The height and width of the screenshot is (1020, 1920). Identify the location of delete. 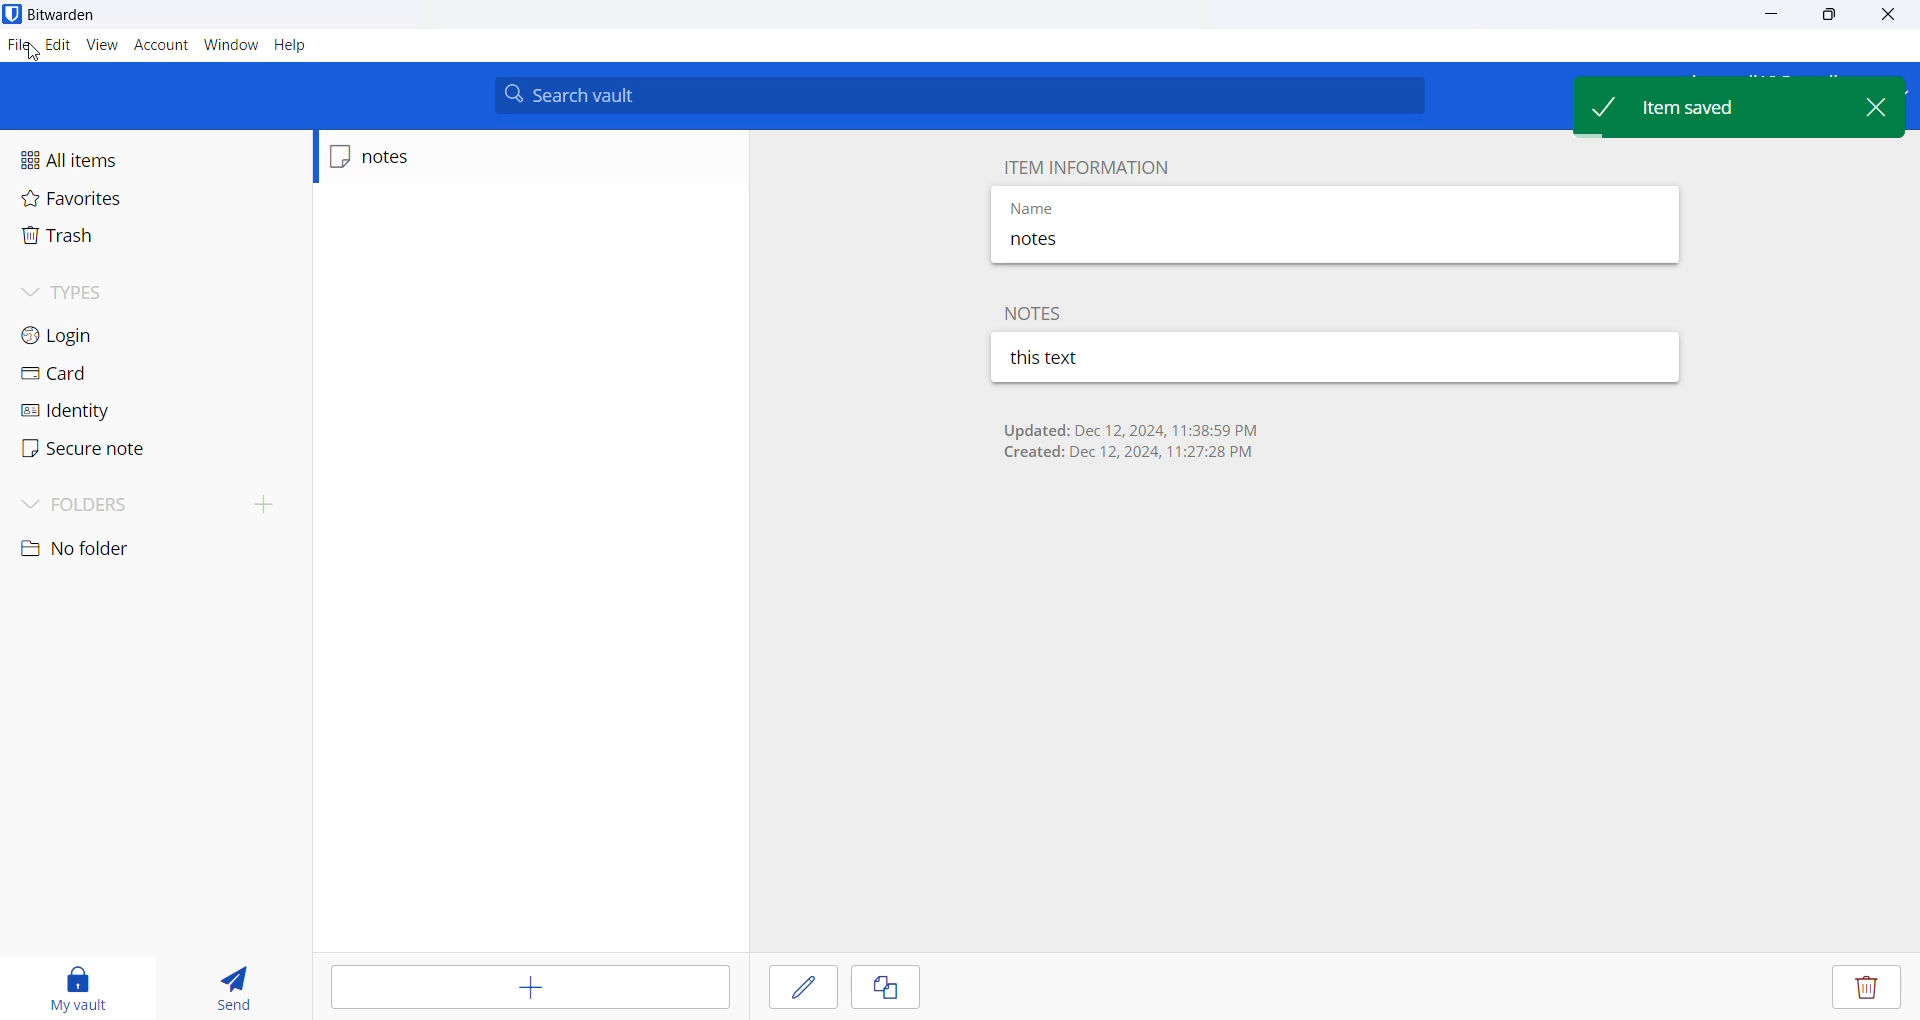
(1865, 988).